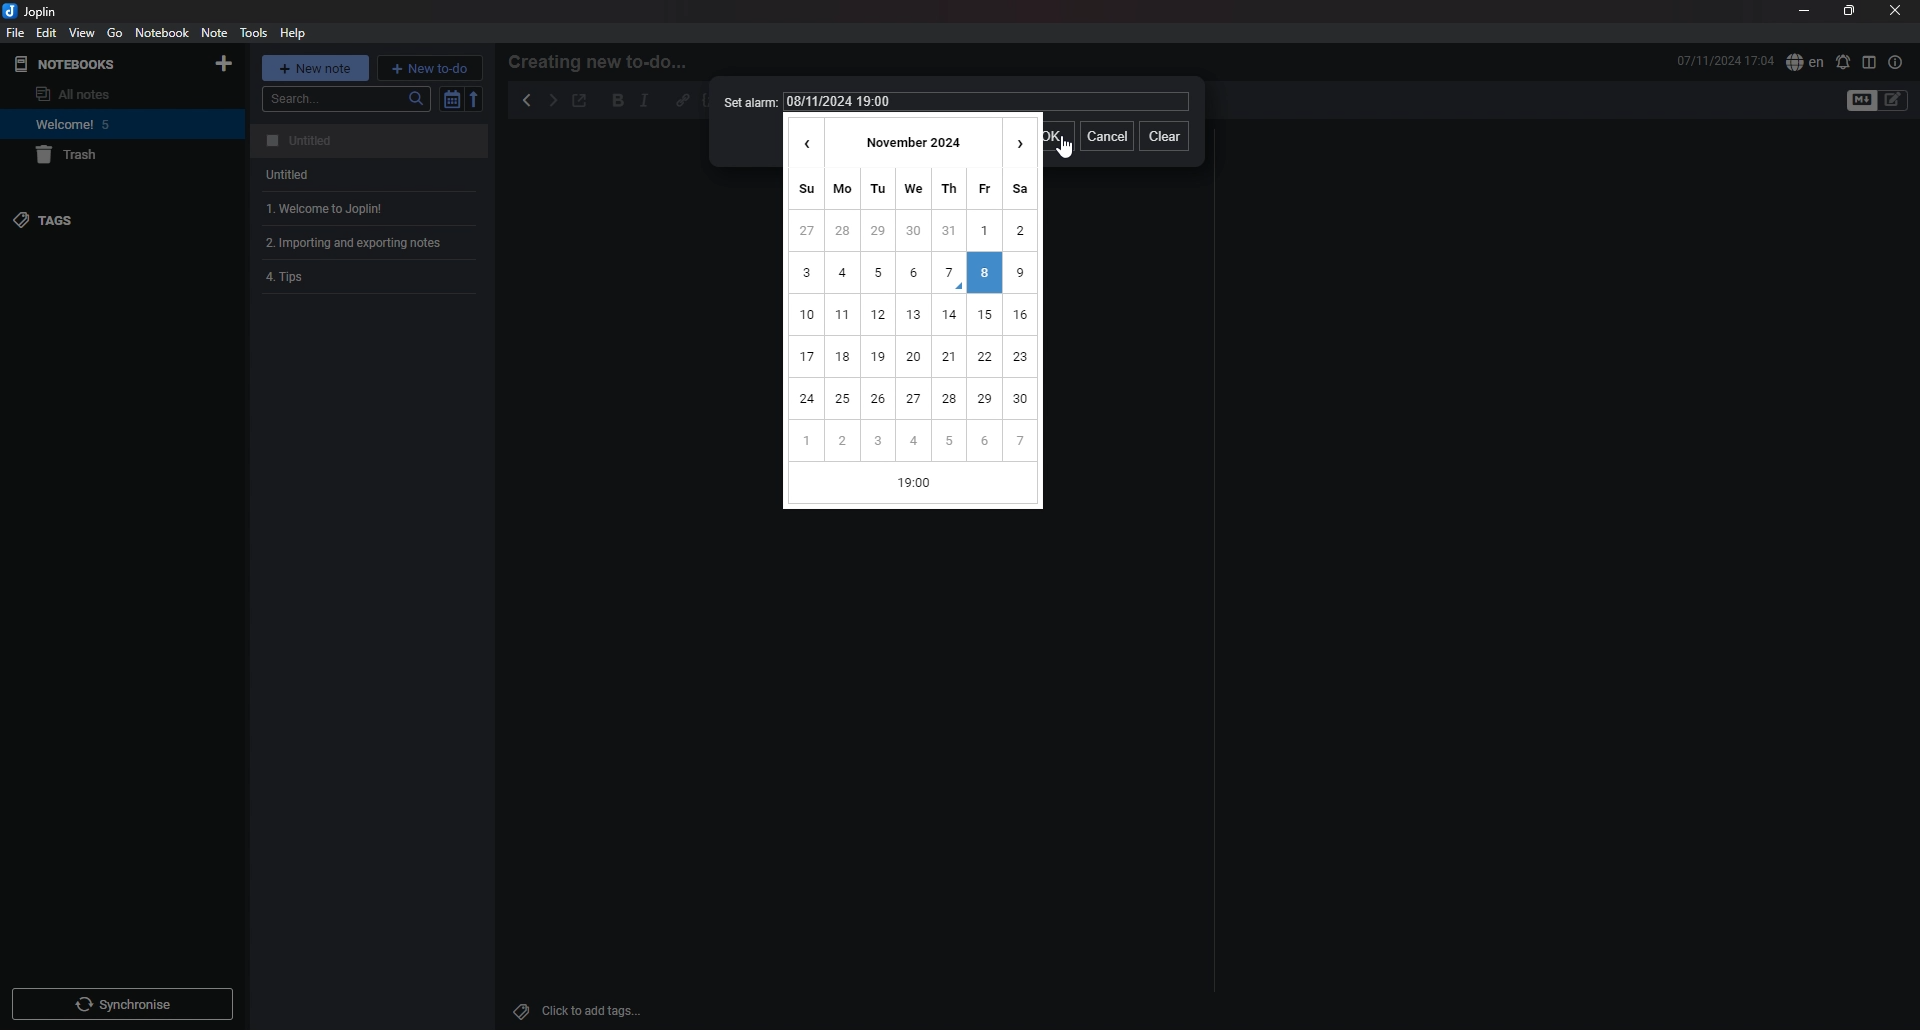 The image size is (1920, 1030). Describe the element at coordinates (371, 174) in the screenshot. I see `note` at that location.